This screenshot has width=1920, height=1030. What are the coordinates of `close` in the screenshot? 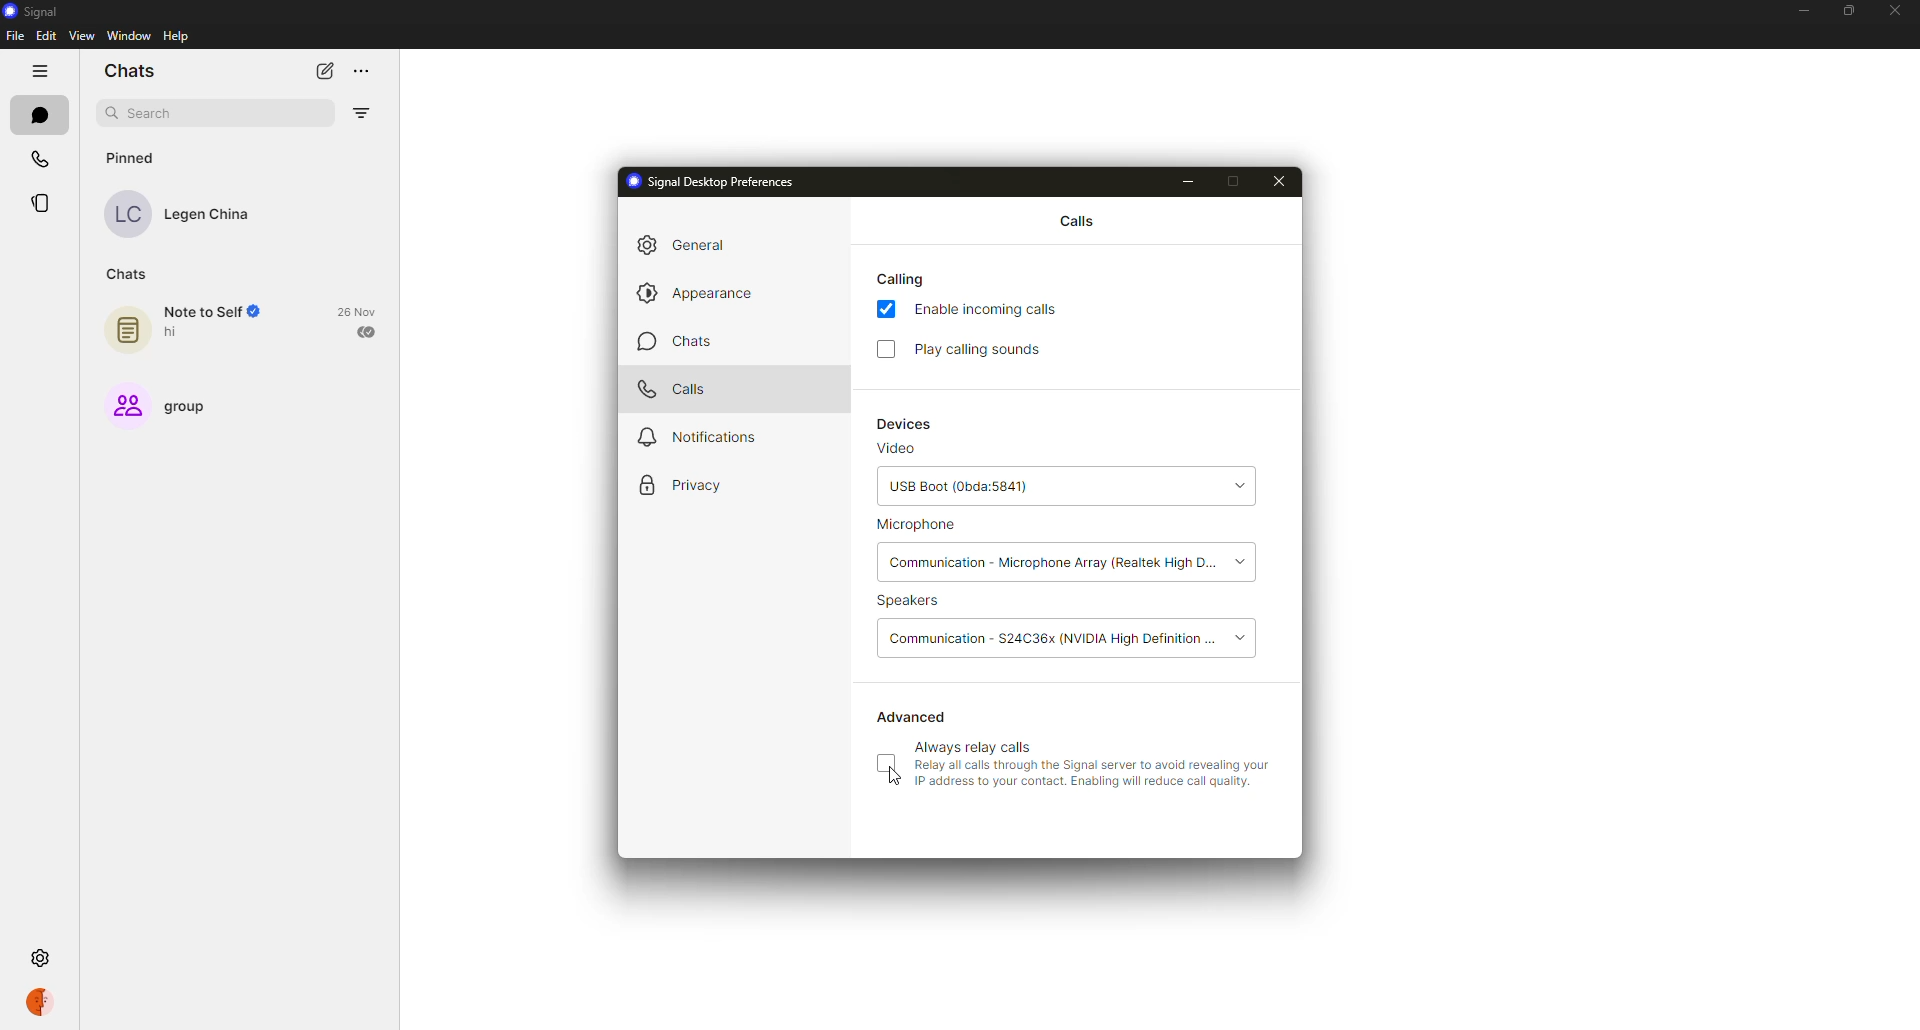 It's located at (1894, 9).